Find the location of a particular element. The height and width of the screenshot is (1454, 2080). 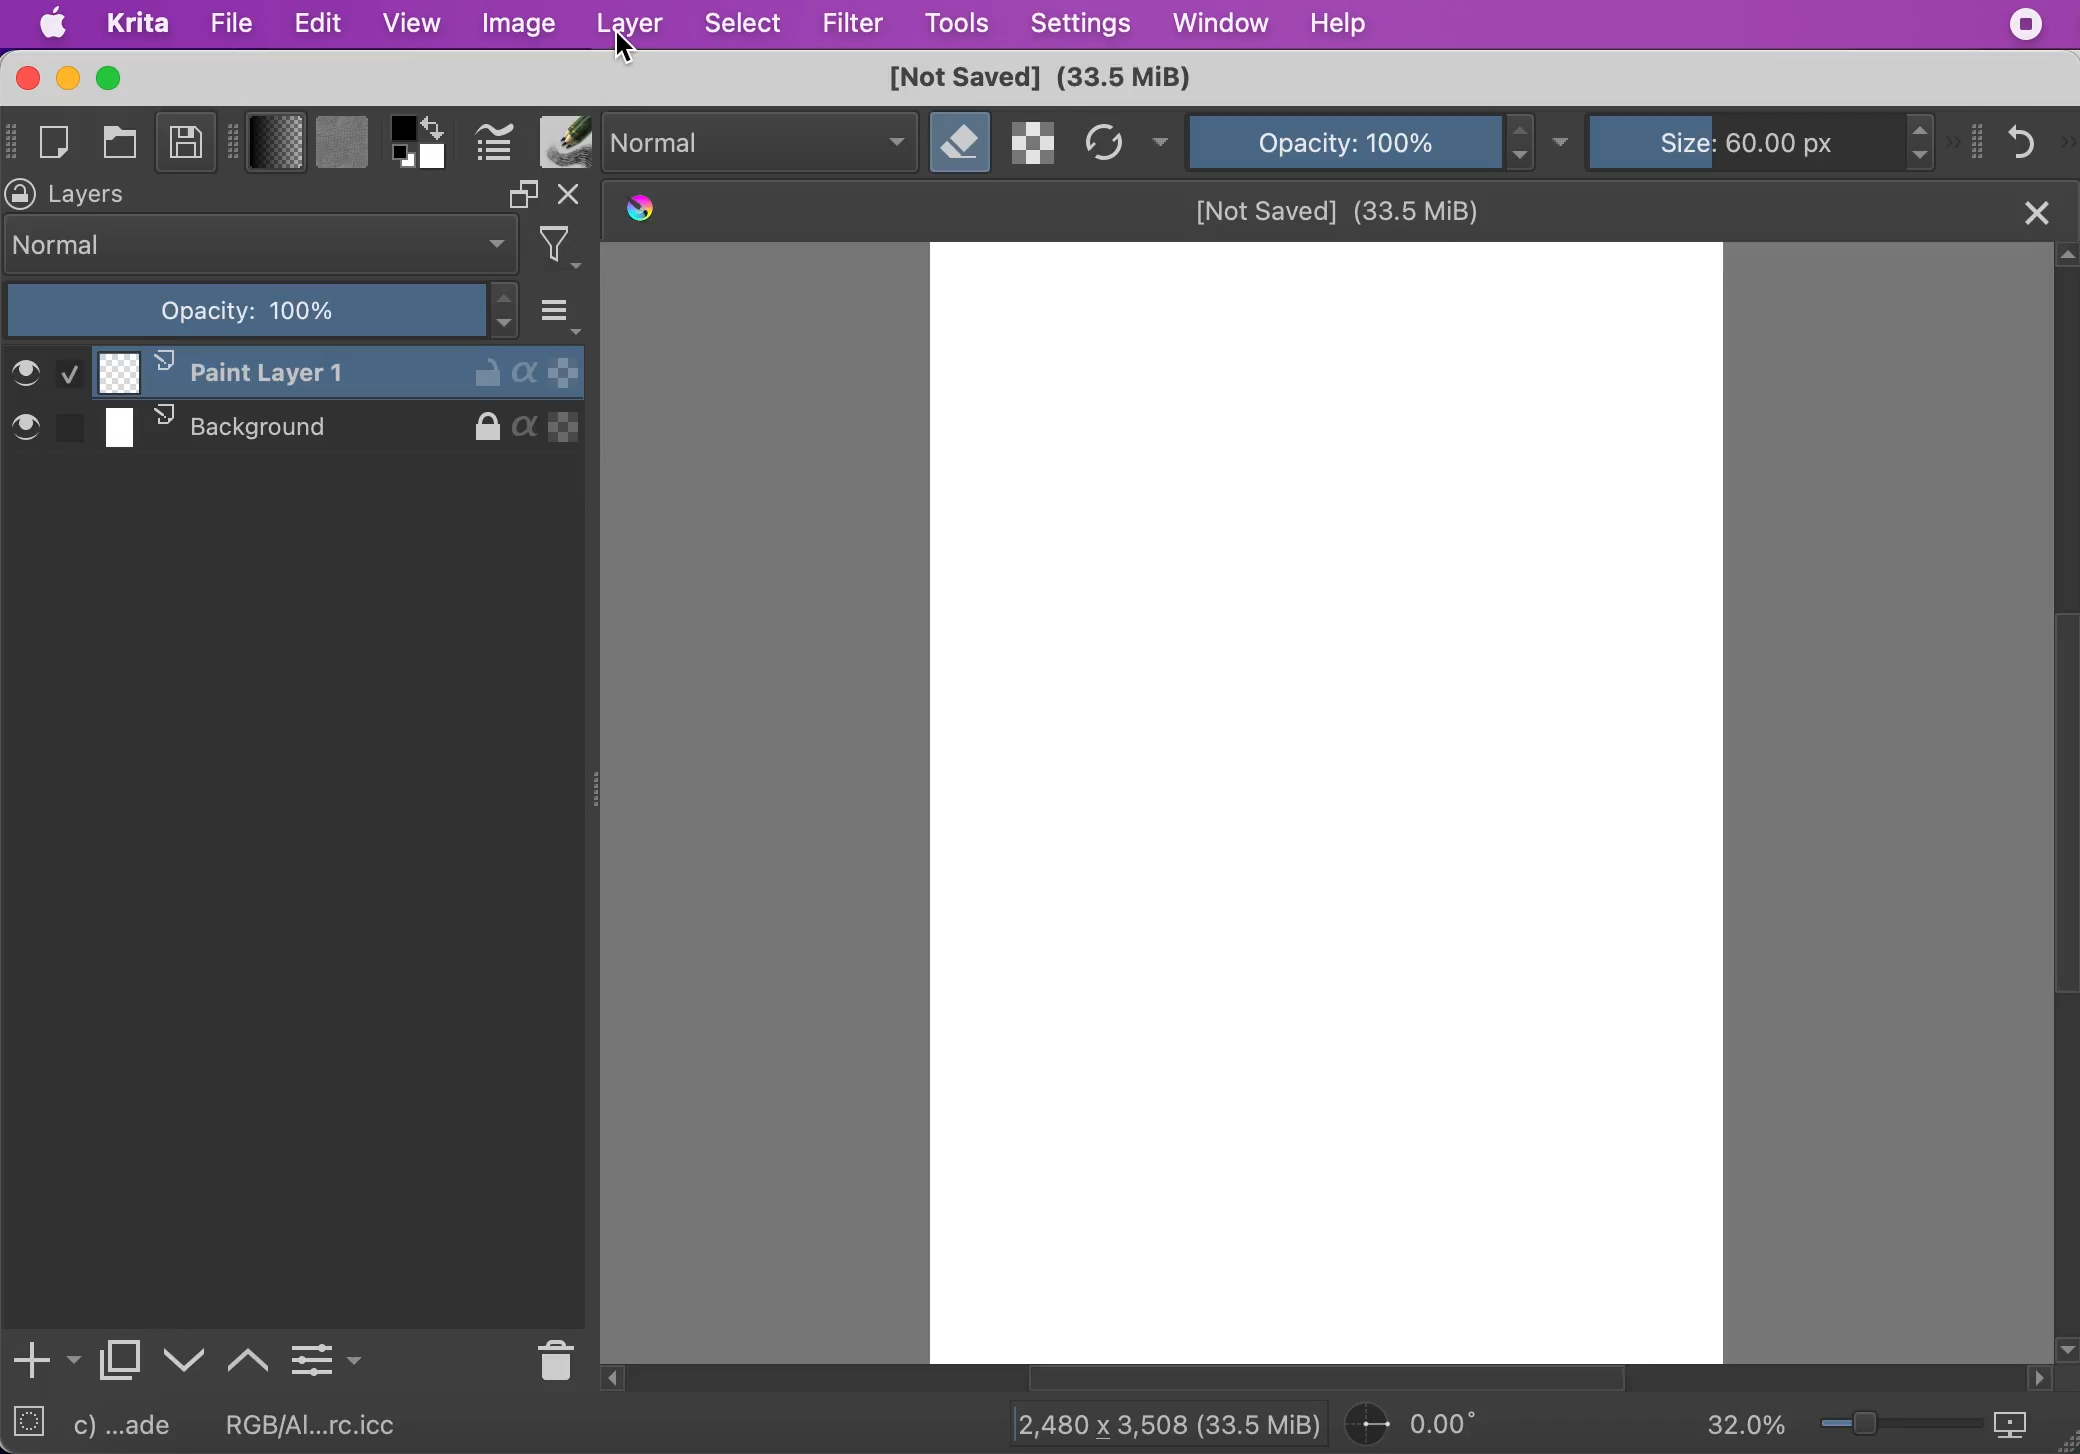

blending menu is located at coordinates (563, 309).